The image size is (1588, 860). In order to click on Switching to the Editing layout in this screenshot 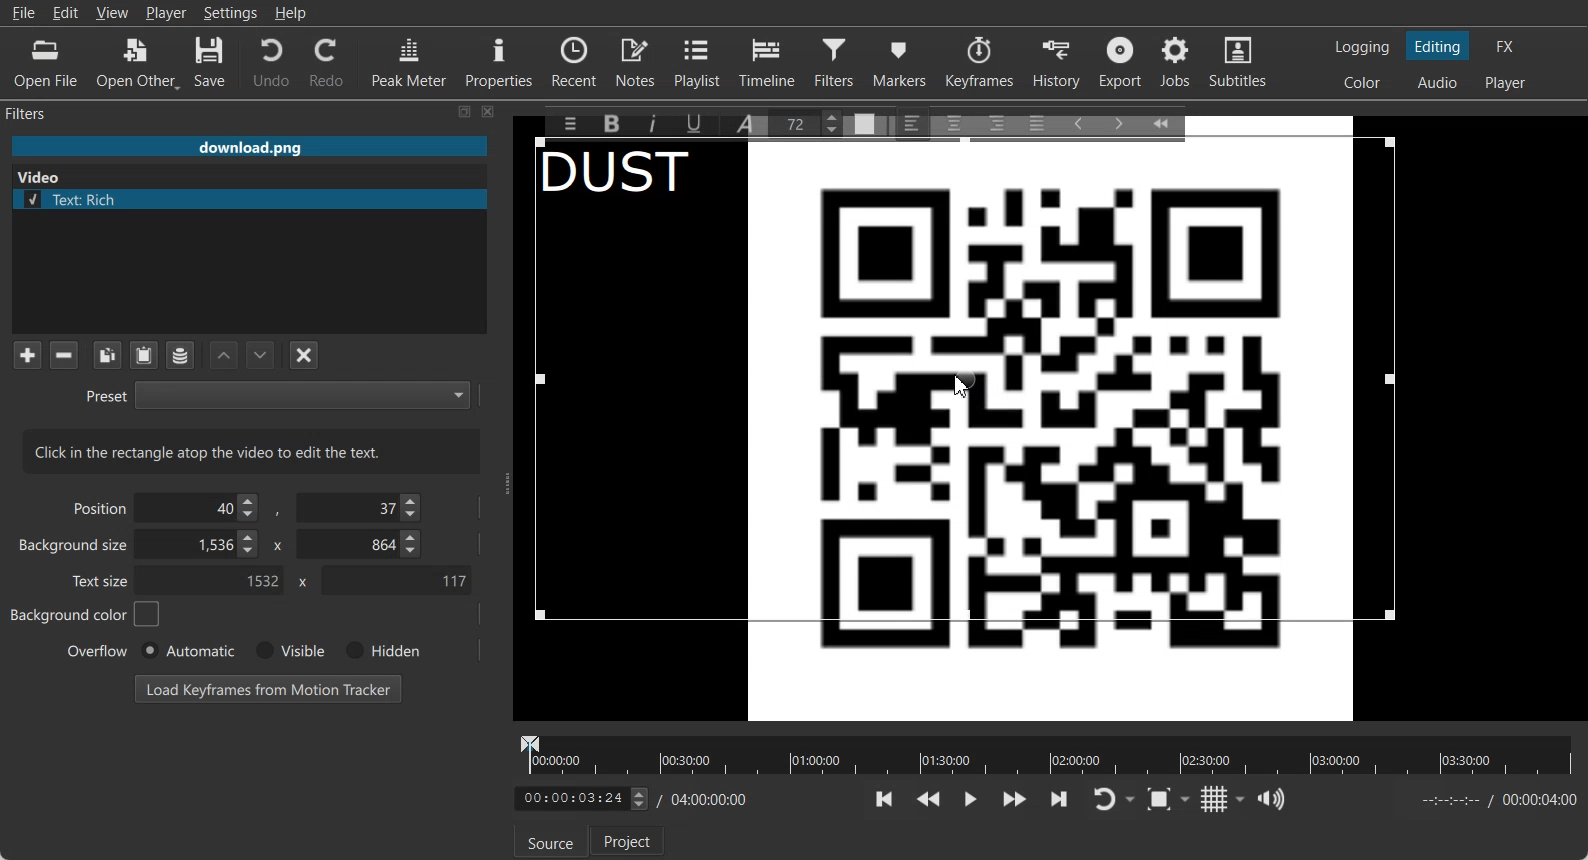, I will do `click(1438, 47)`.